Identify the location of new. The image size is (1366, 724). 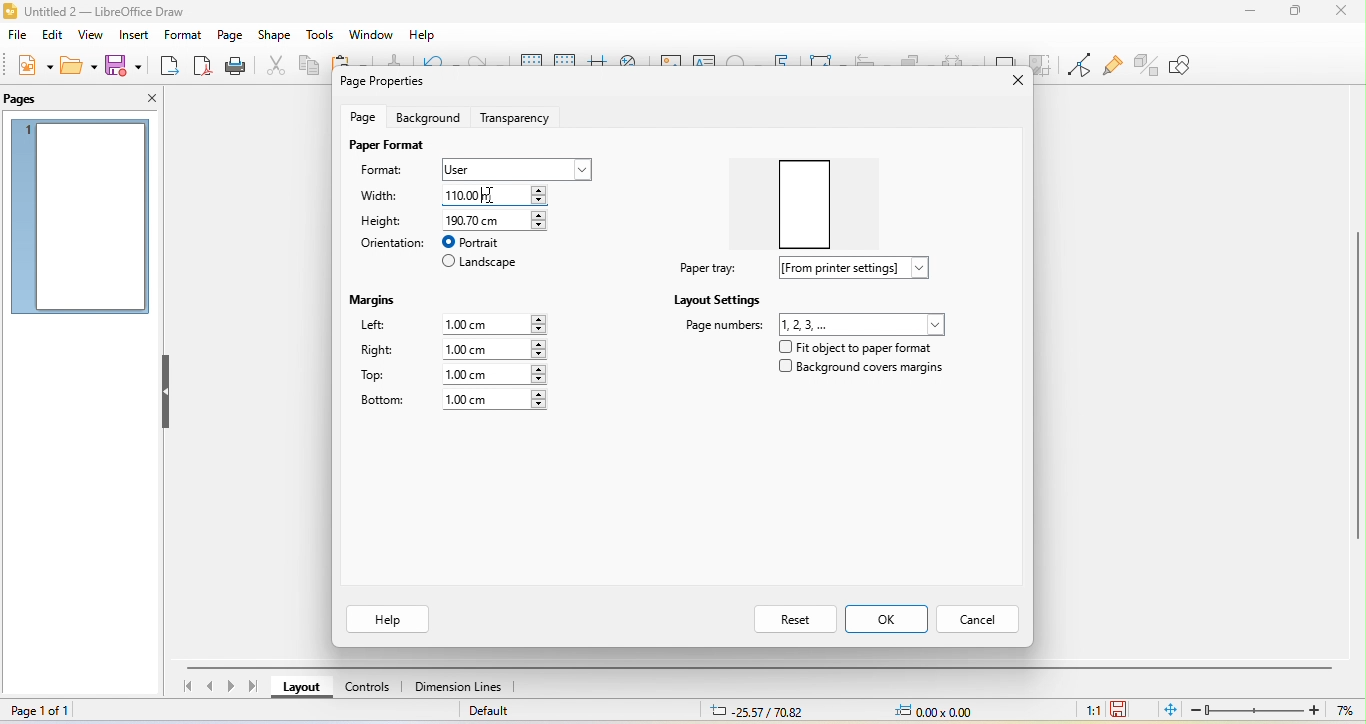
(32, 66).